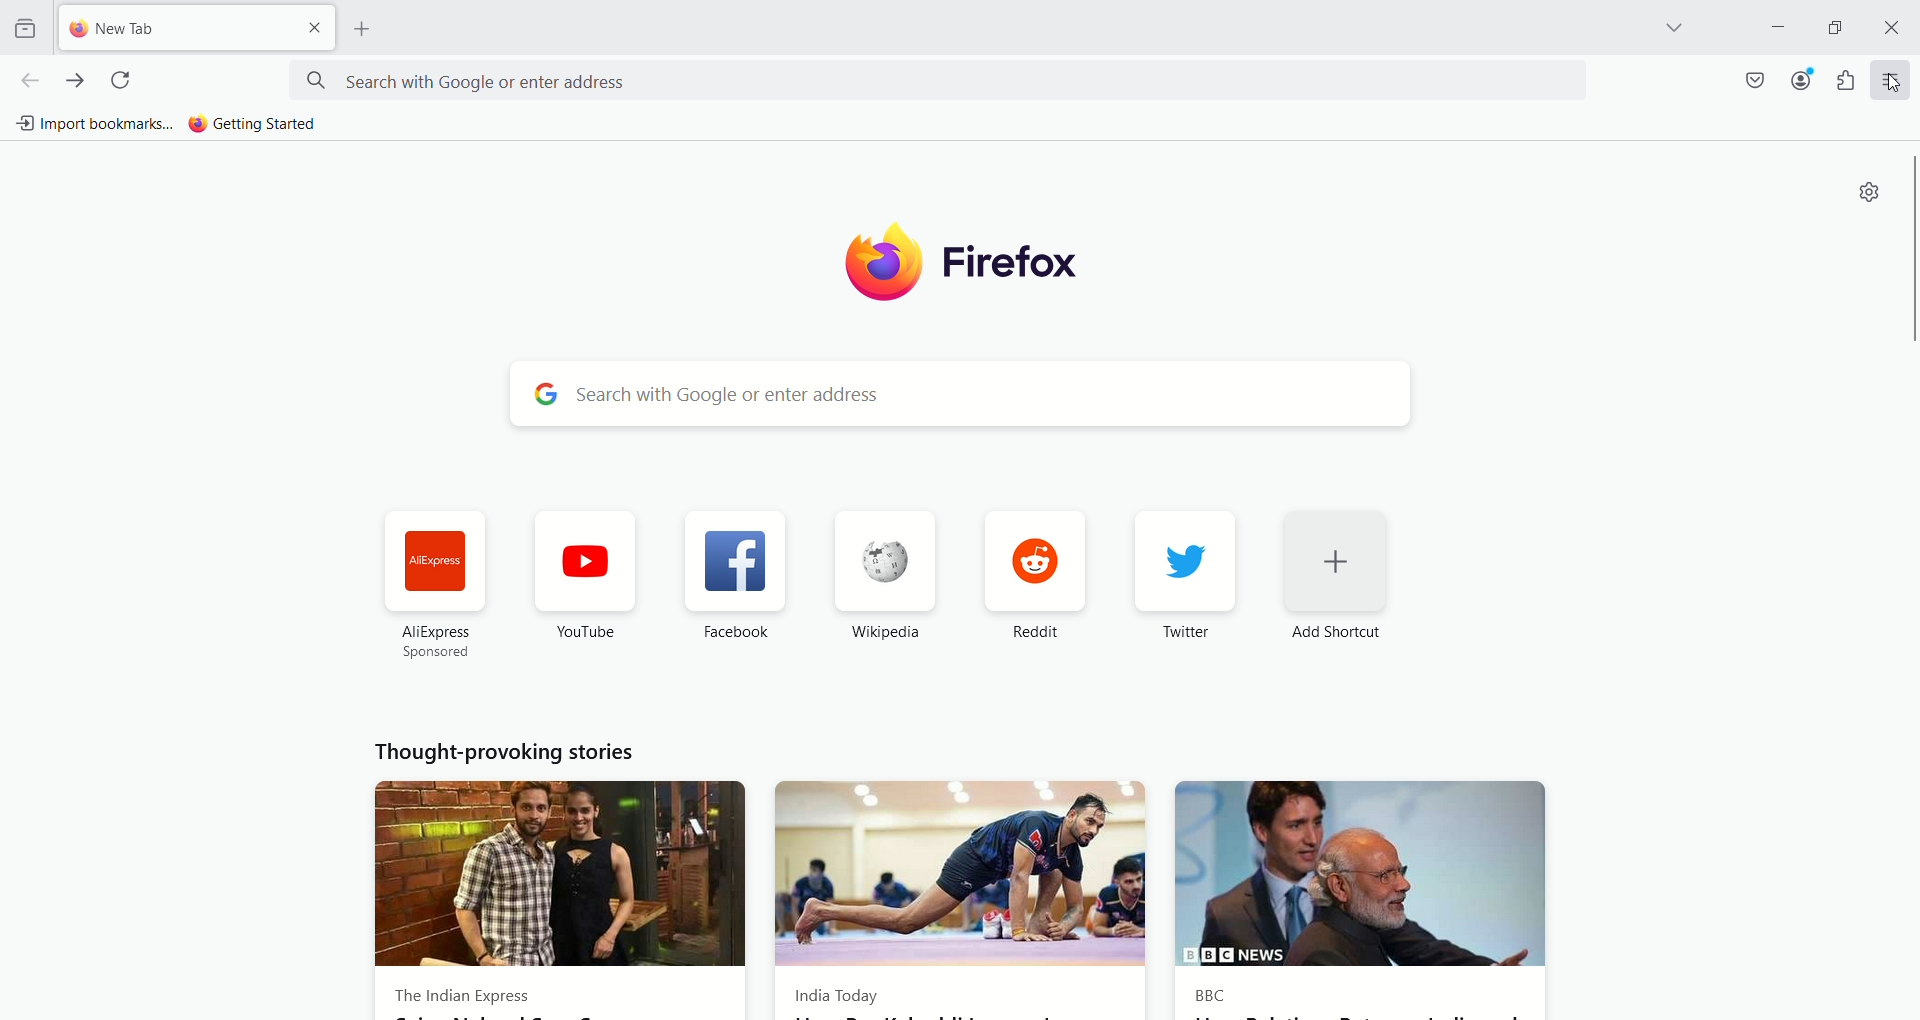 Image resolution: width=1920 pixels, height=1020 pixels. What do you see at coordinates (958, 399) in the screenshot?
I see `search` at bounding box center [958, 399].